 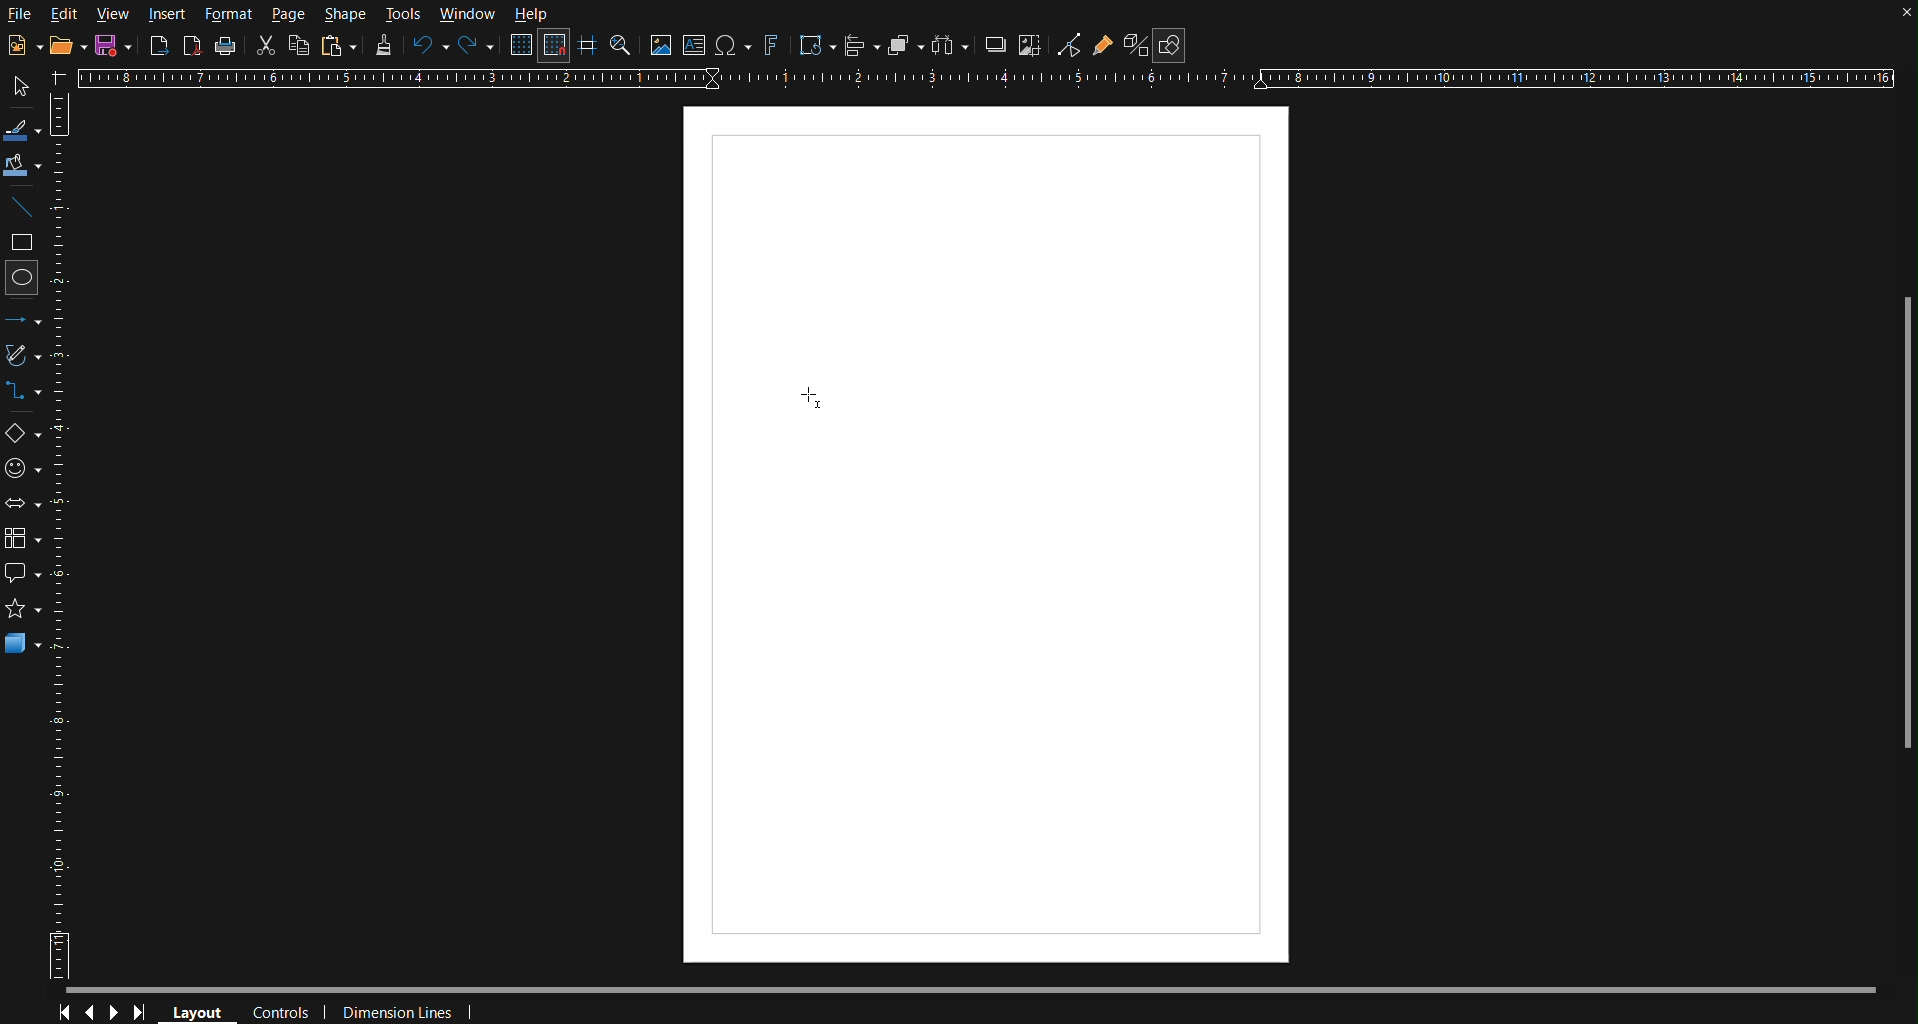 What do you see at coordinates (405, 12) in the screenshot?
I see `Tools` at bounding box center [405, 12].